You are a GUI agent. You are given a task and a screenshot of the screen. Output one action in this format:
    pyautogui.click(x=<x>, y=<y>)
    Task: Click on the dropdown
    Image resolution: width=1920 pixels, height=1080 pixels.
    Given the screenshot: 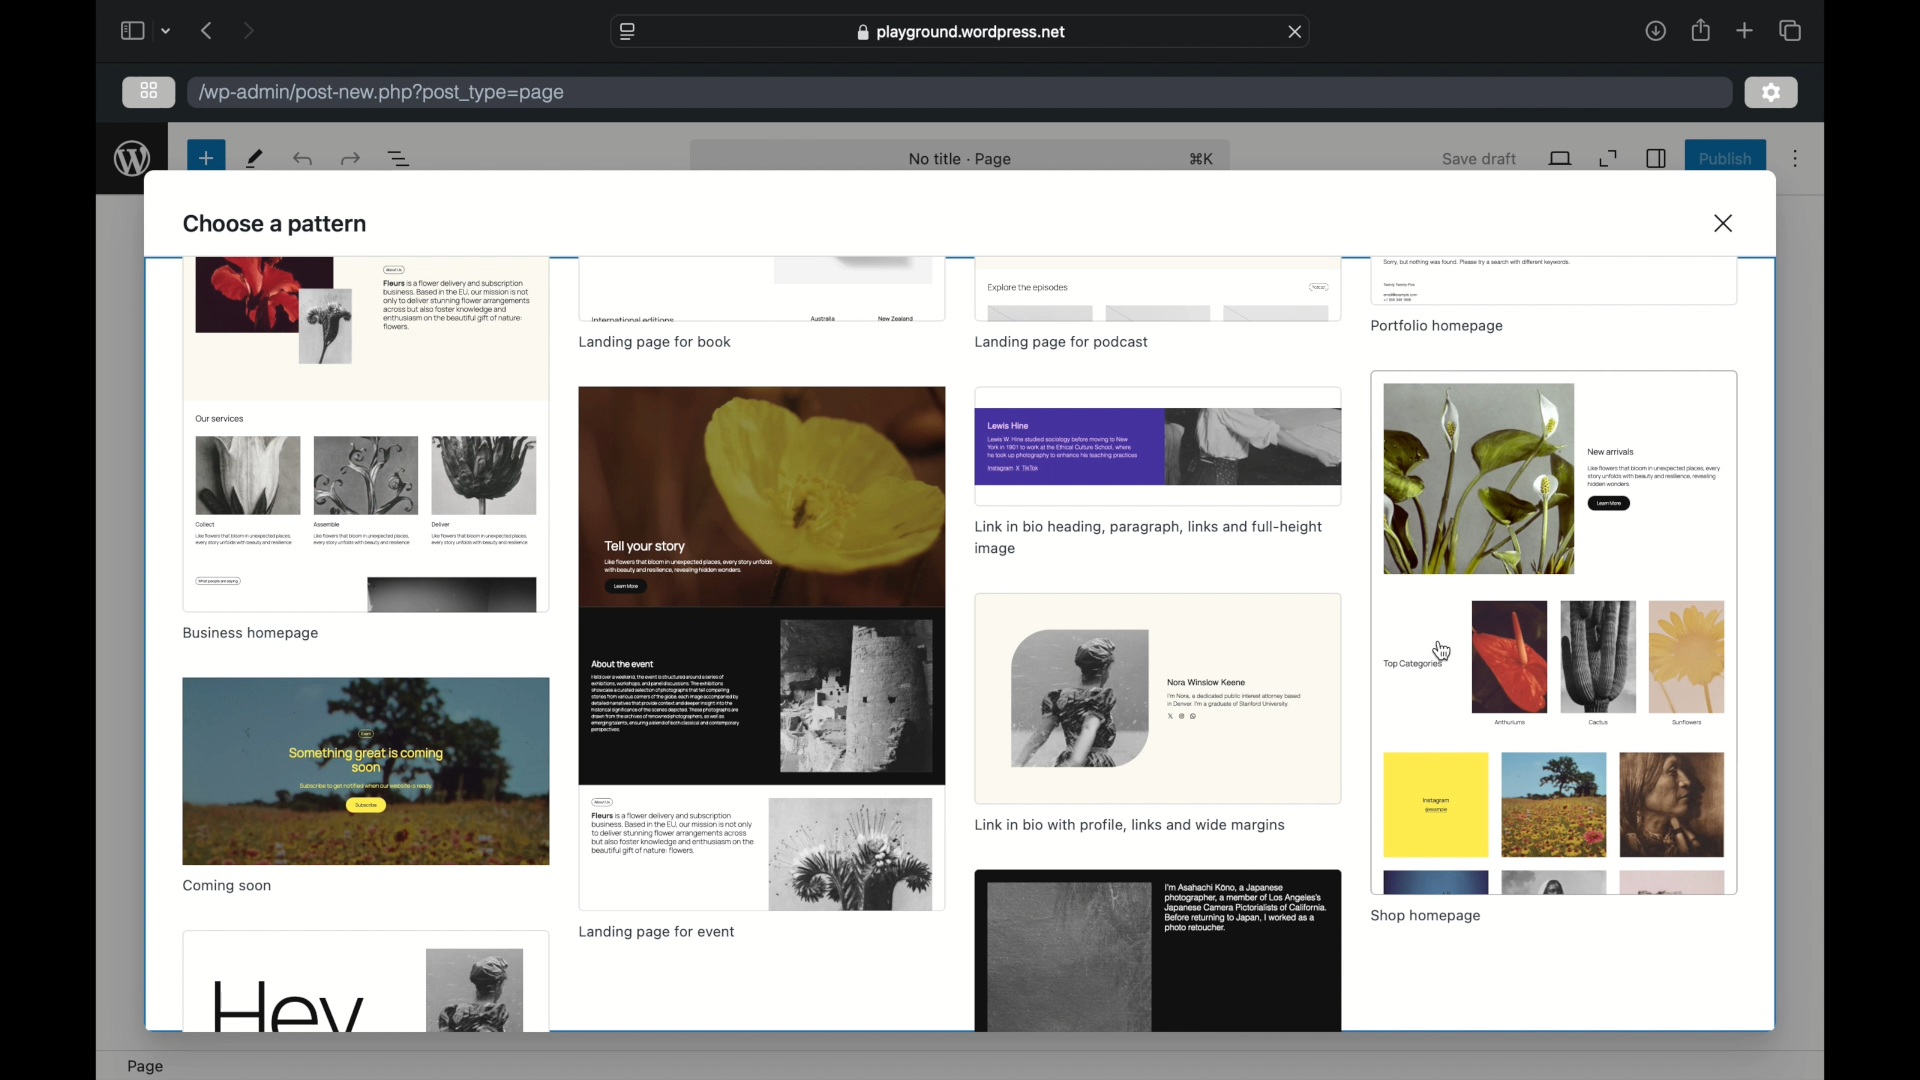 What is the action you would take?
    pyautogui.click(x=169, y=30)
    